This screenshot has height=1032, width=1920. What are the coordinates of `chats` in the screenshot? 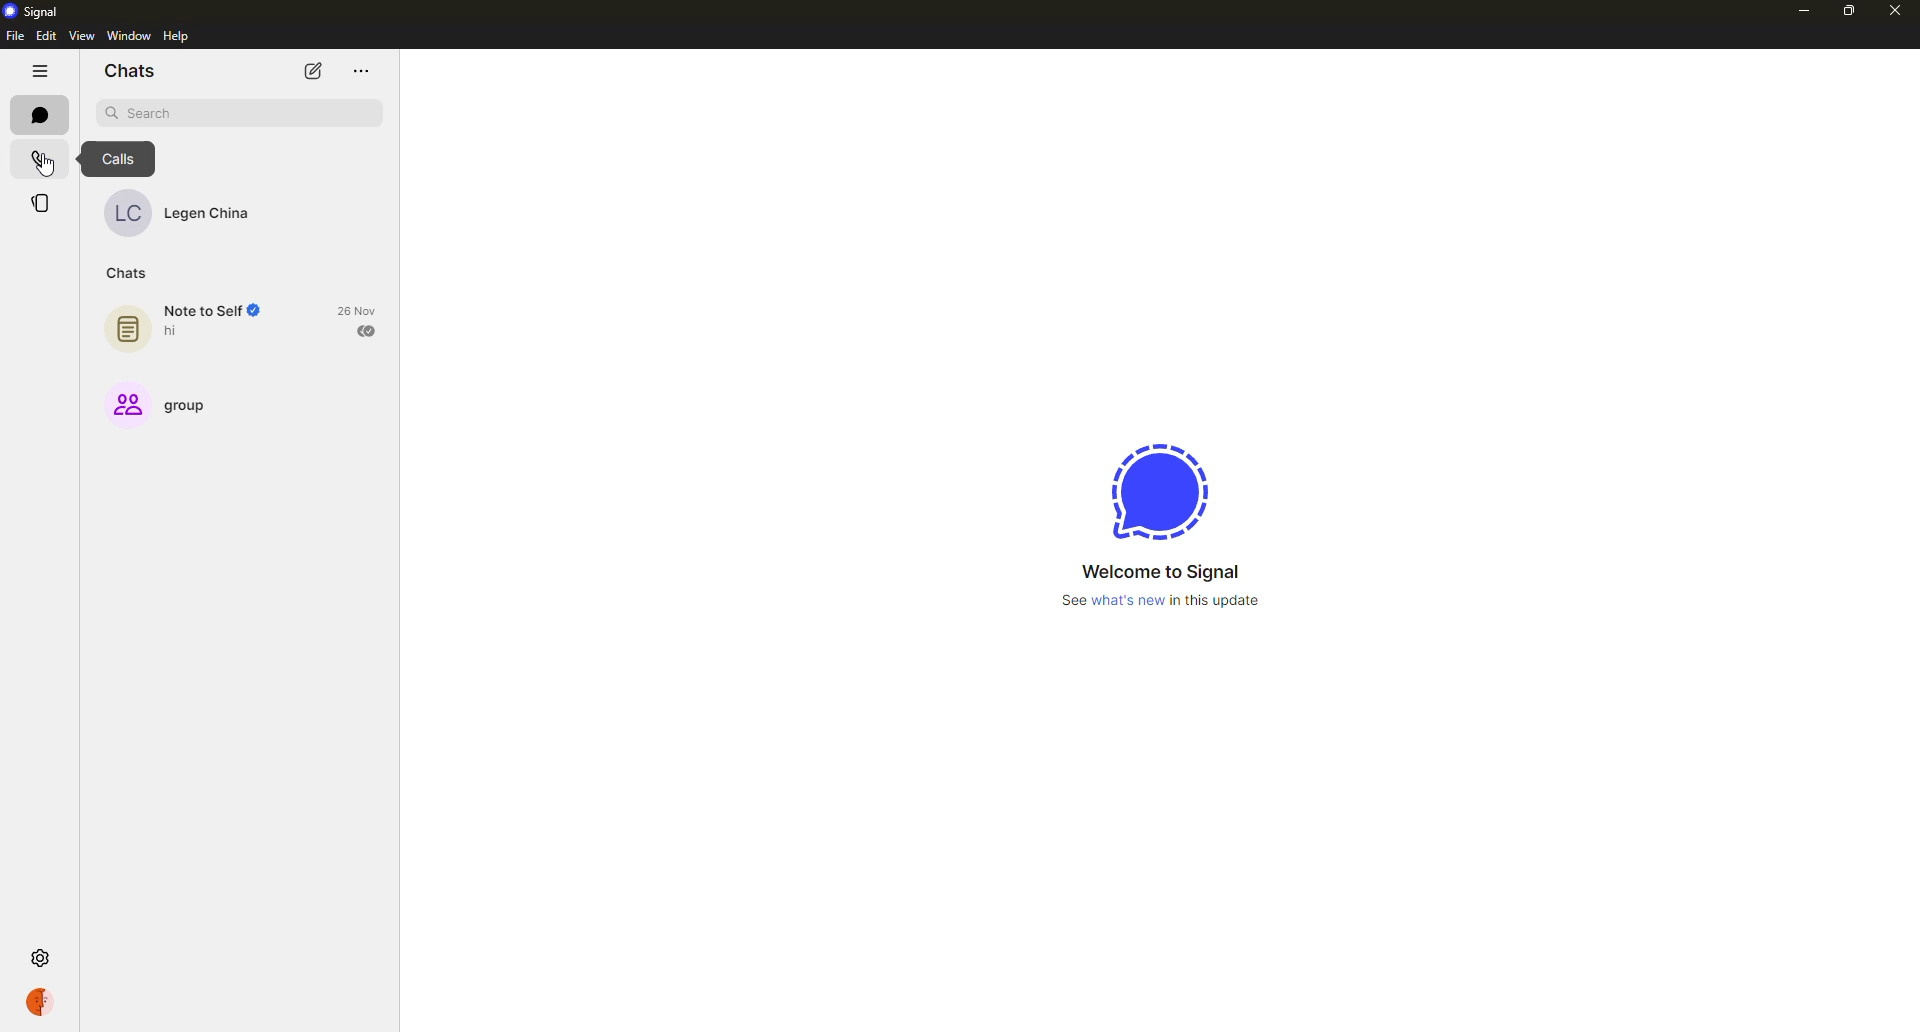 It's located at (127, 274).